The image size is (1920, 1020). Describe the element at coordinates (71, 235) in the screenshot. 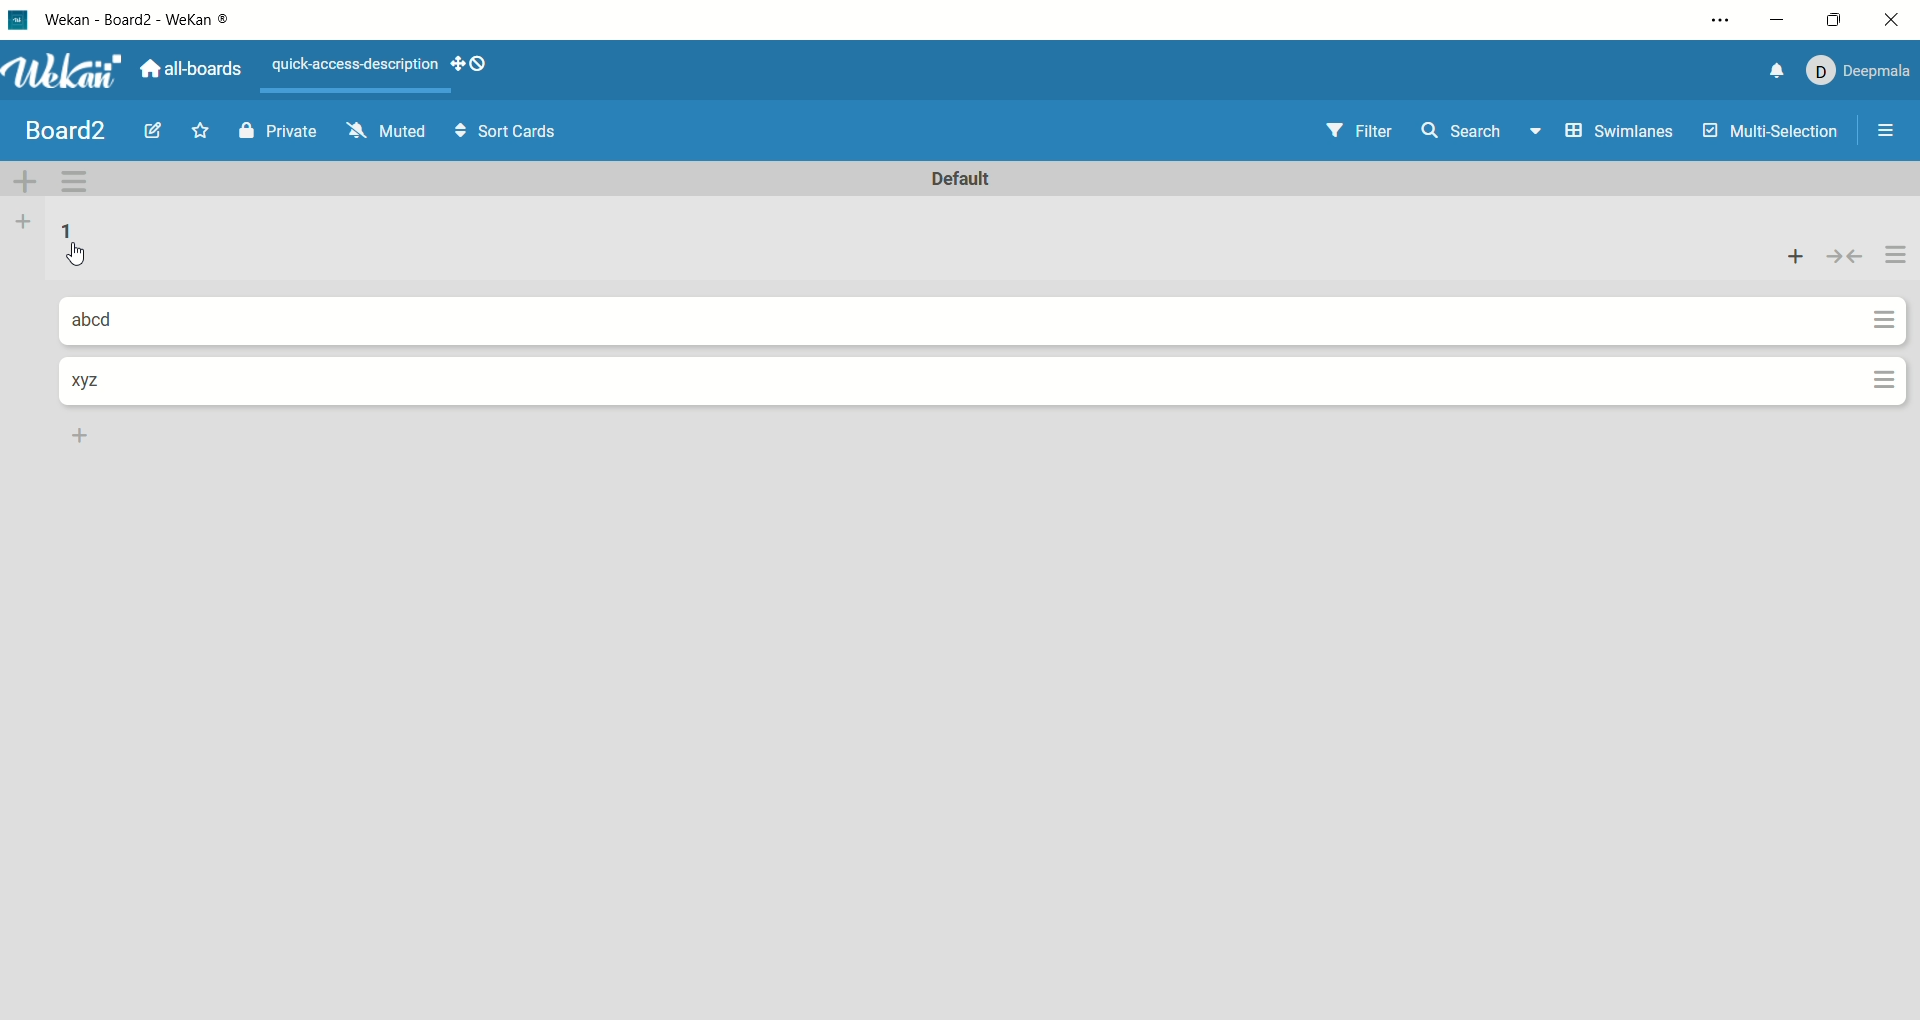

I see `list` at that location.